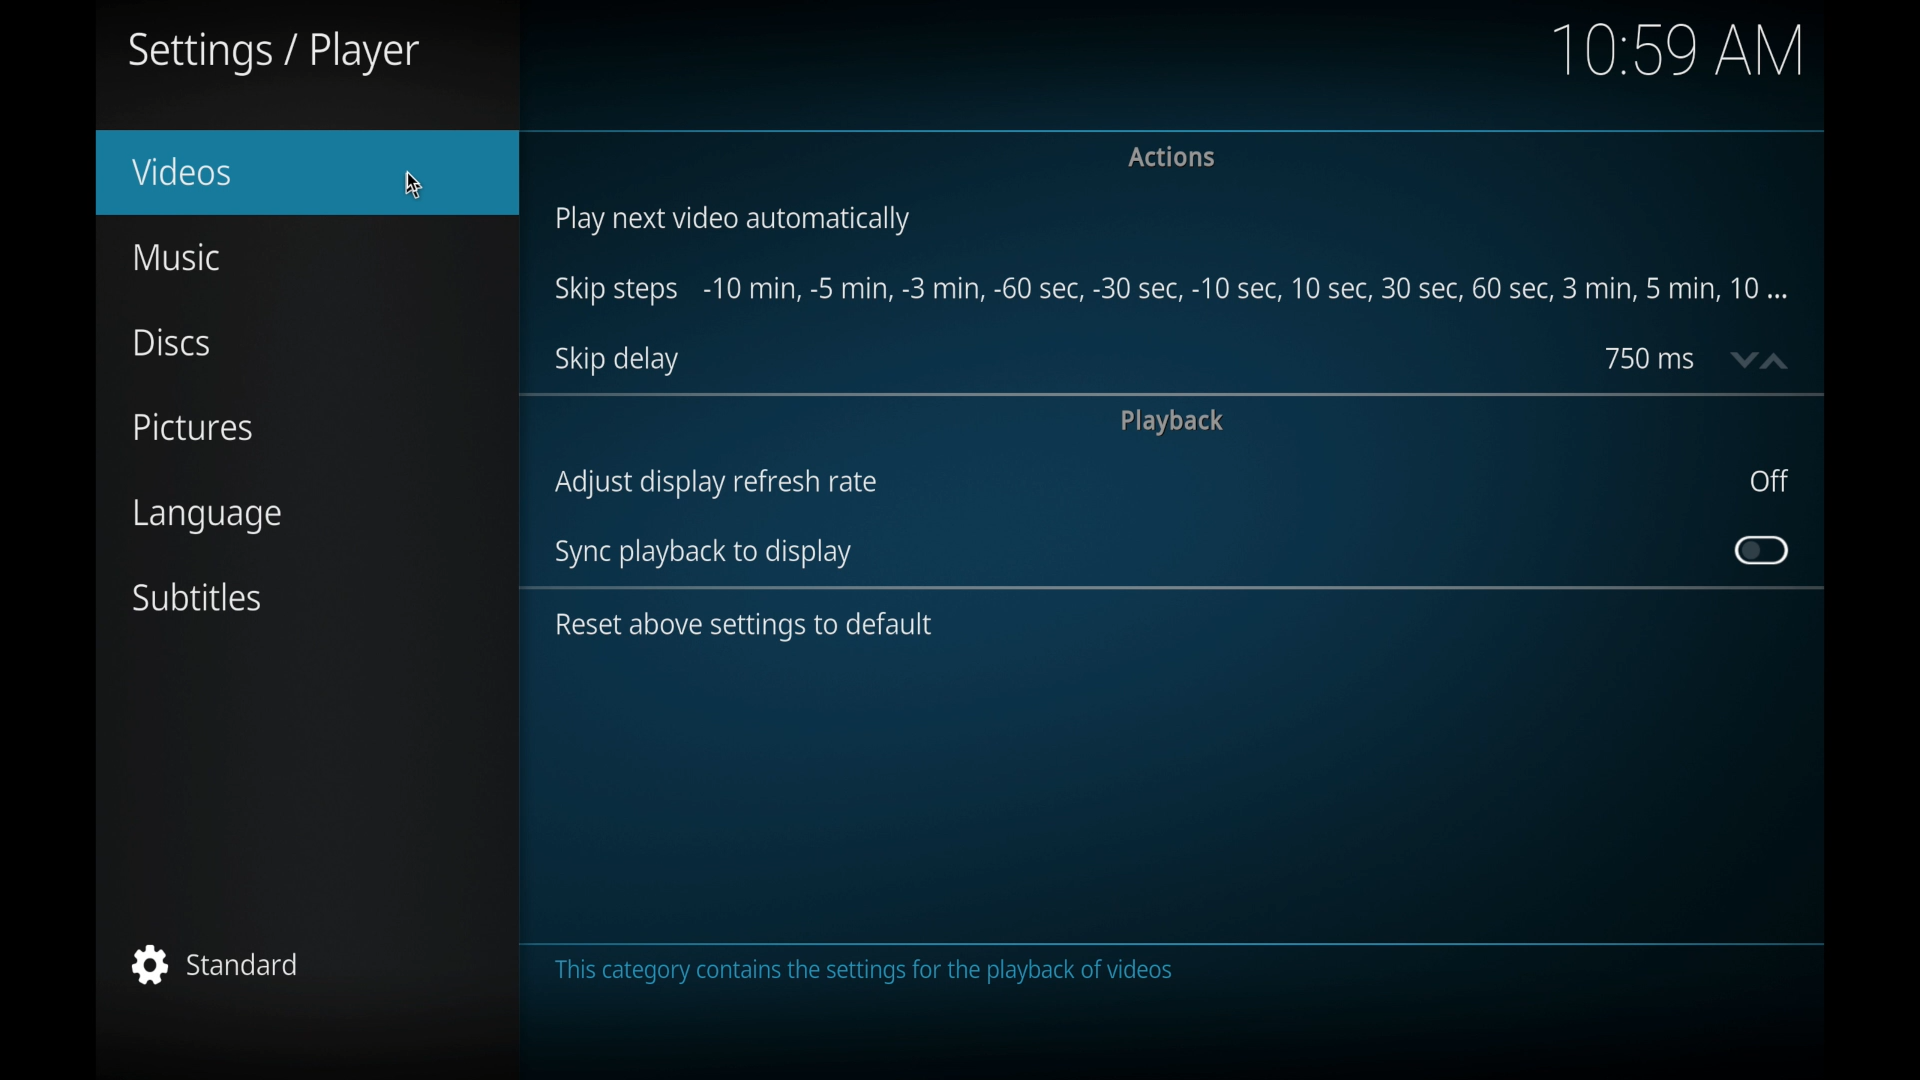 The width and height of the screenshot is (1920, 1080). Describe the element at coordinates (1764, 551) in the screenshot. I see `toggle button` at that location.